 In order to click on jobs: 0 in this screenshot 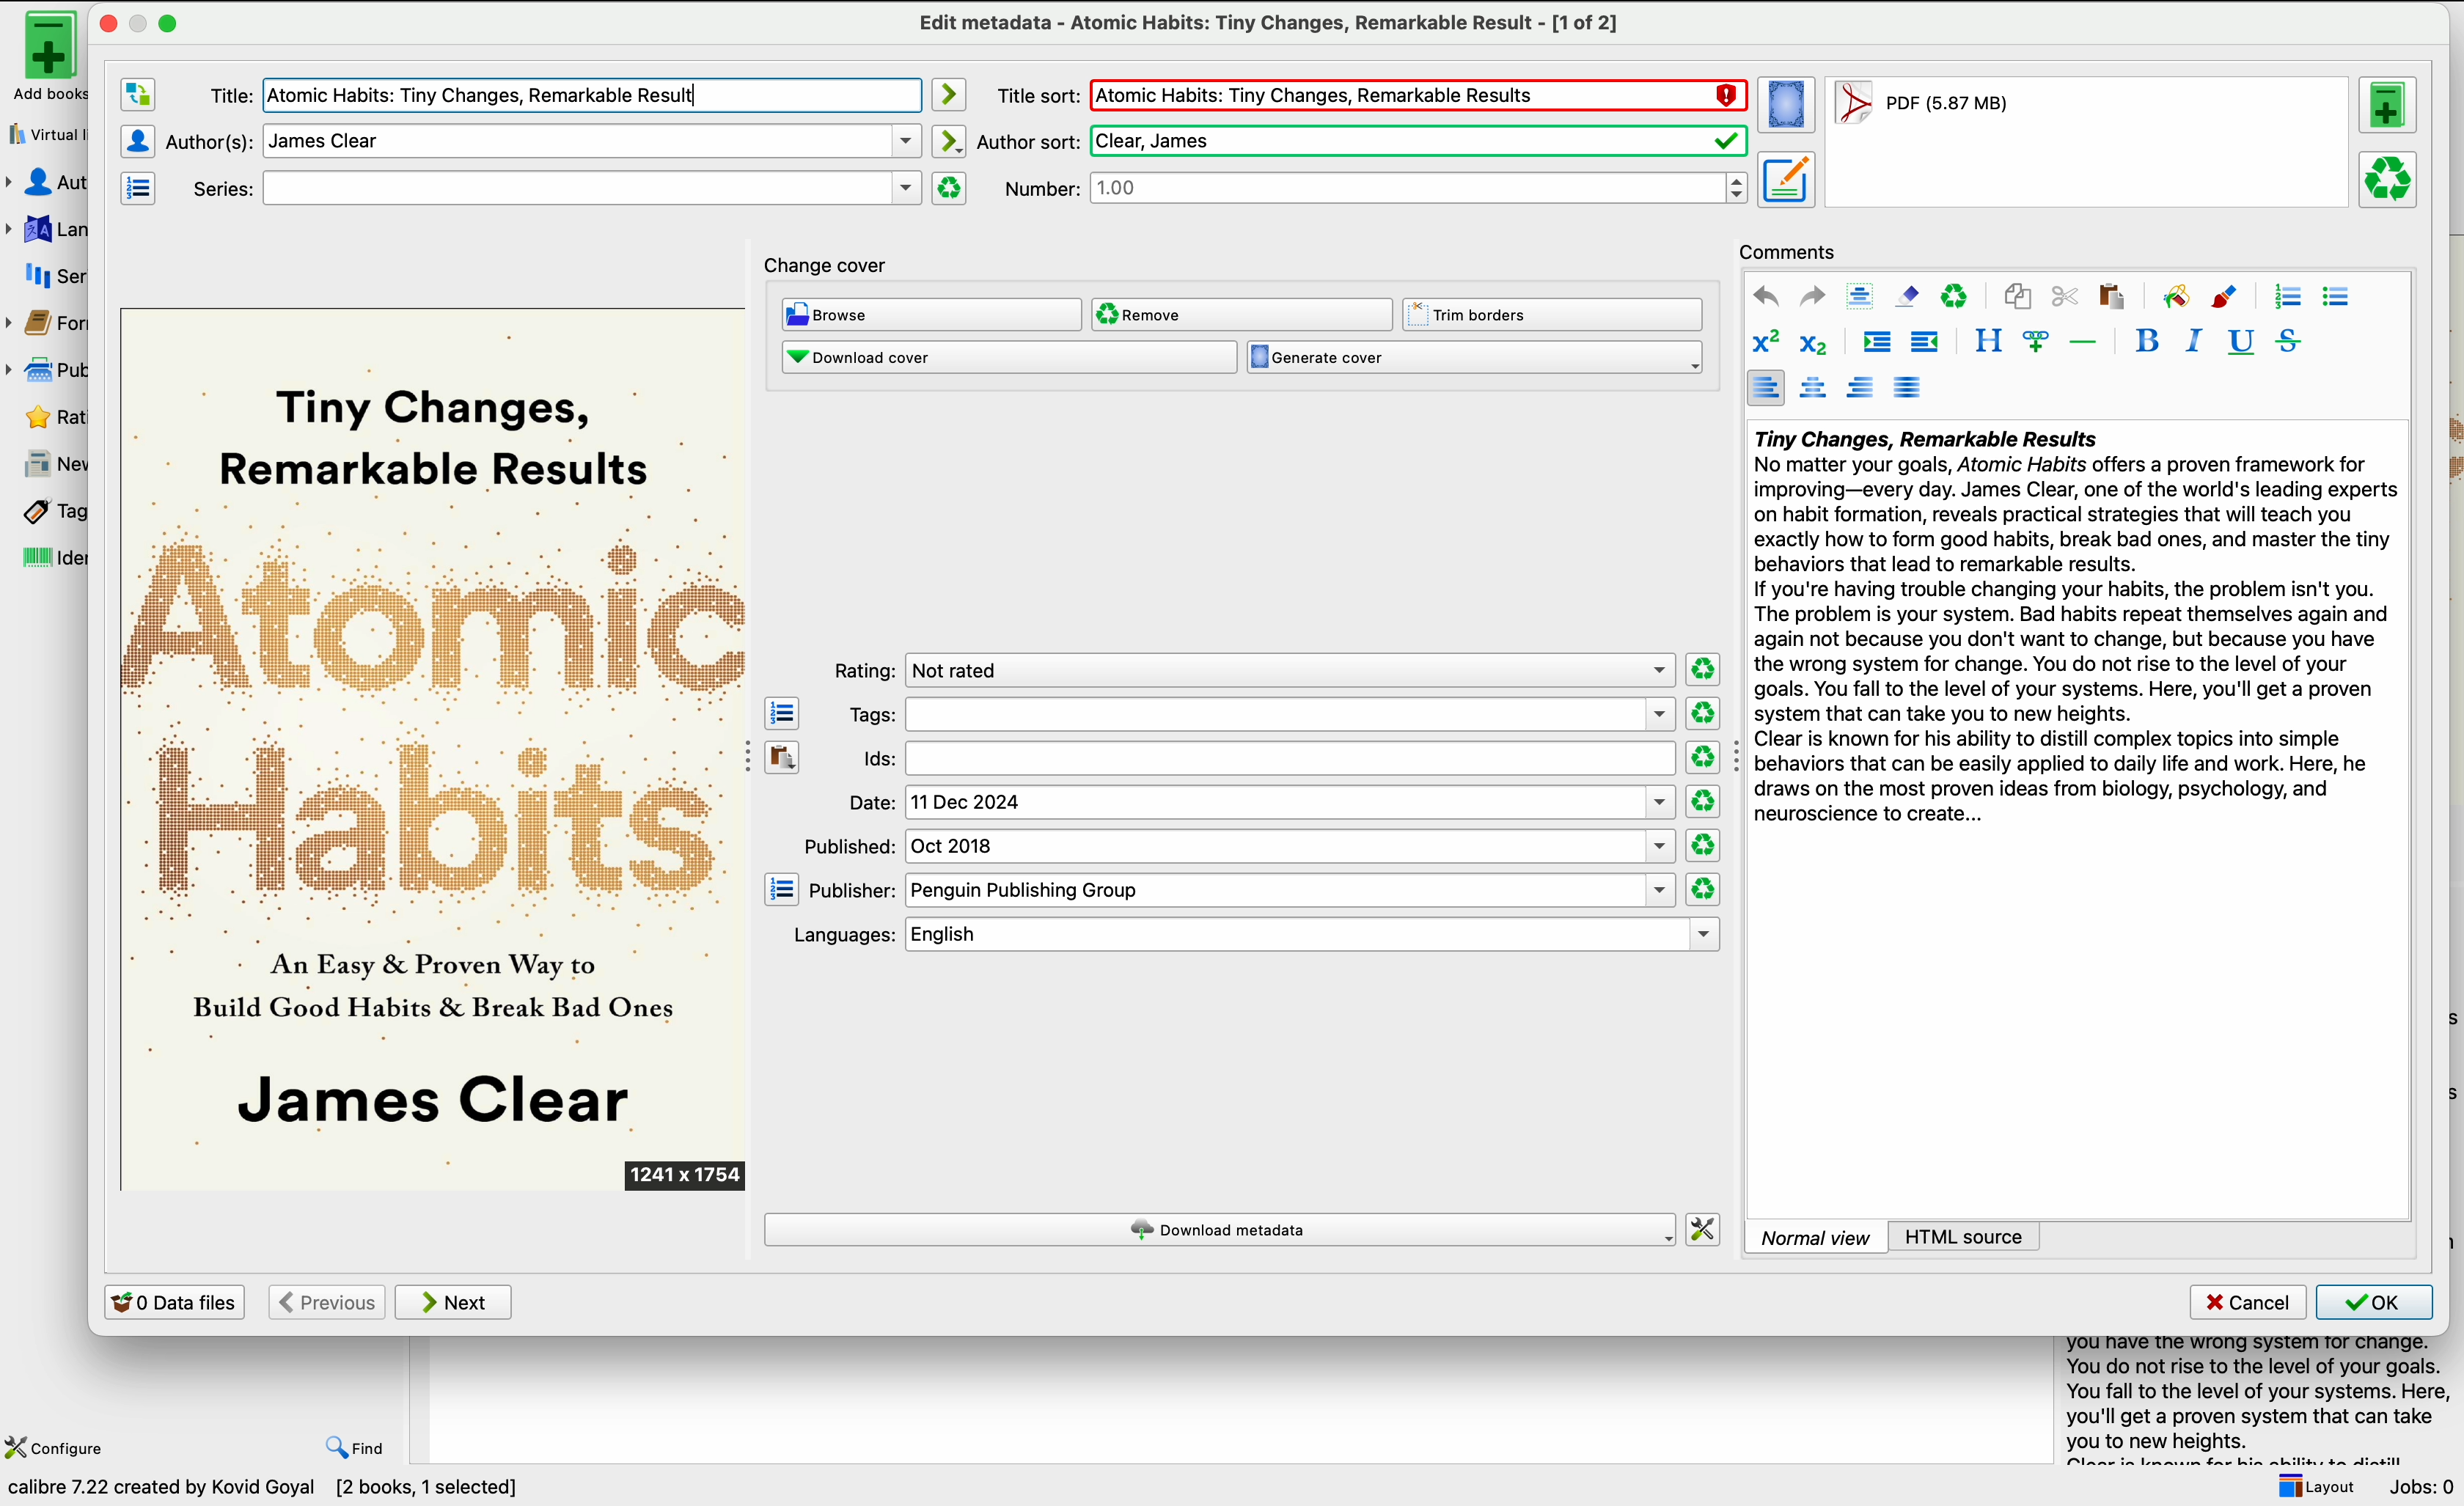, I will do `click(2424, 1487)`.